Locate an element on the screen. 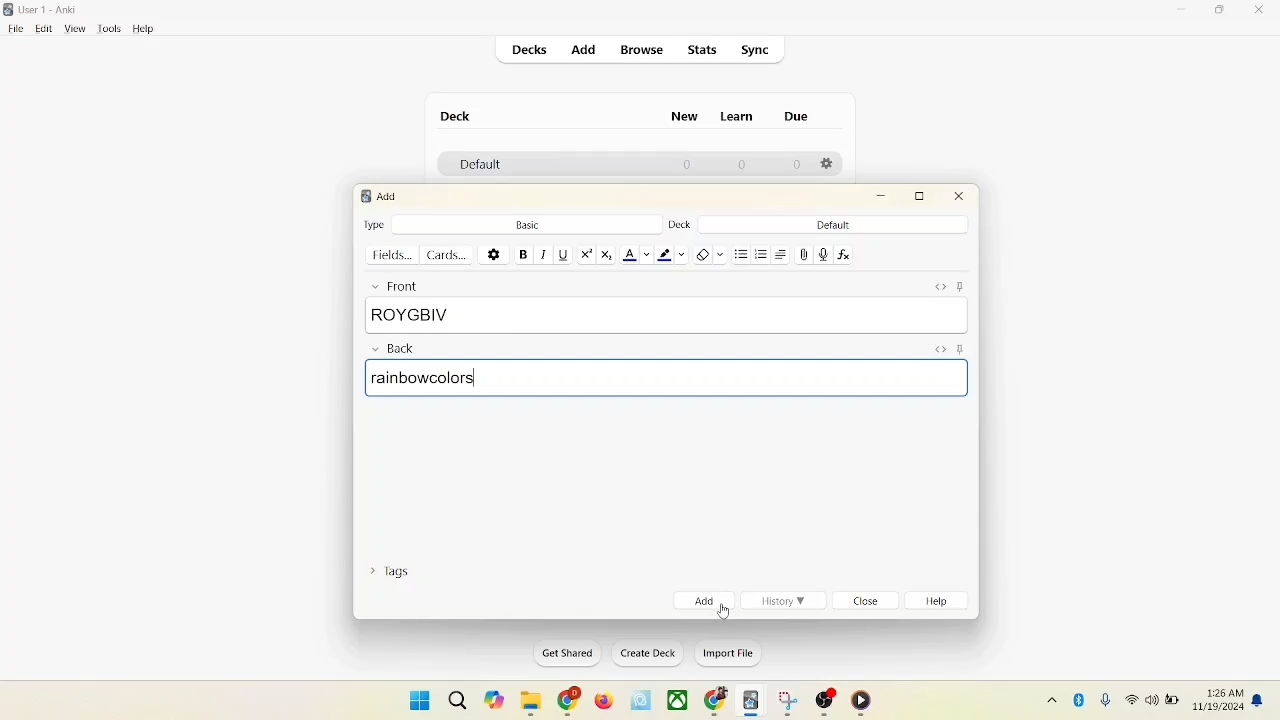 Image resolution: width=1280 pixels, height=720 pixels. cursor is located at coordinates (722, 609).